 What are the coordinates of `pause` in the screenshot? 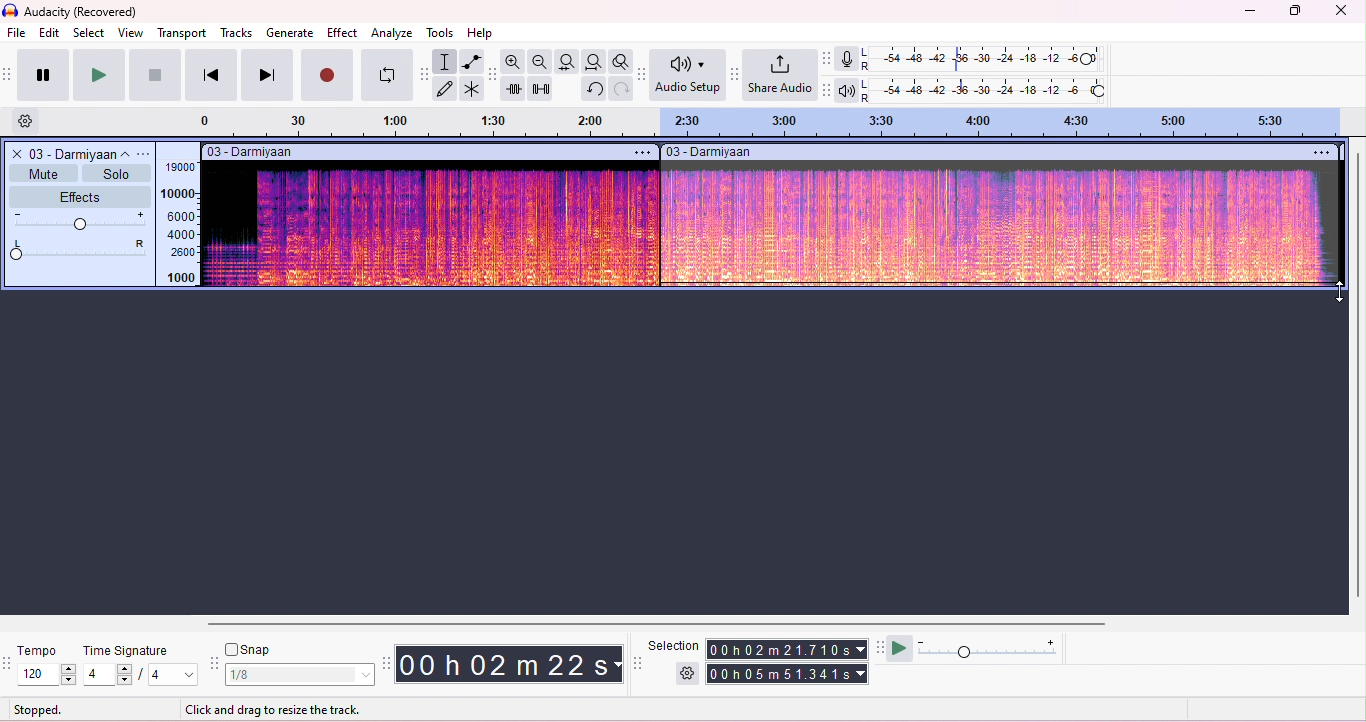 It's located at (40, 74).